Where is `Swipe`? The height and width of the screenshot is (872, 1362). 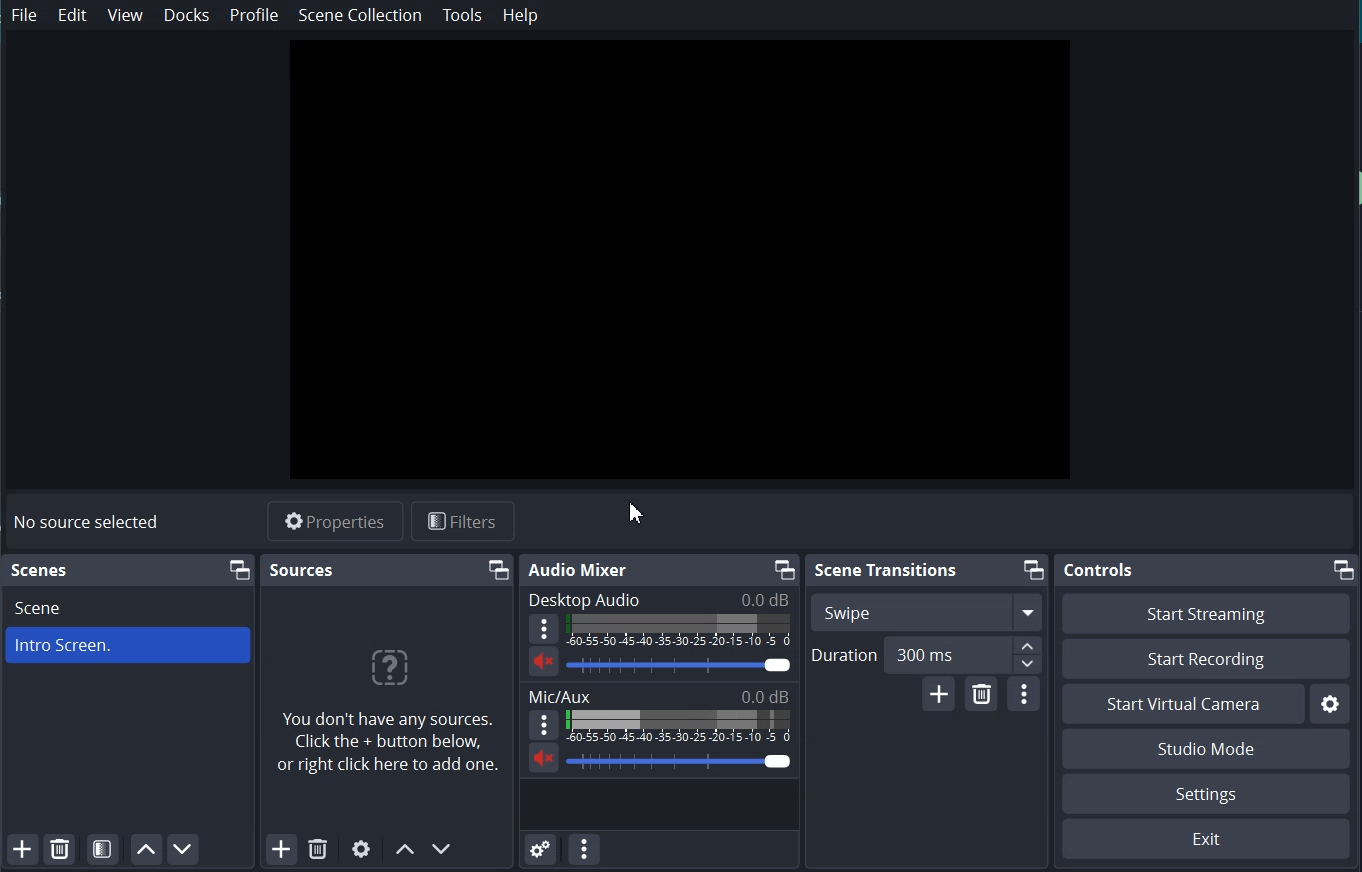
Swipe is located at coordinates (926, 611).